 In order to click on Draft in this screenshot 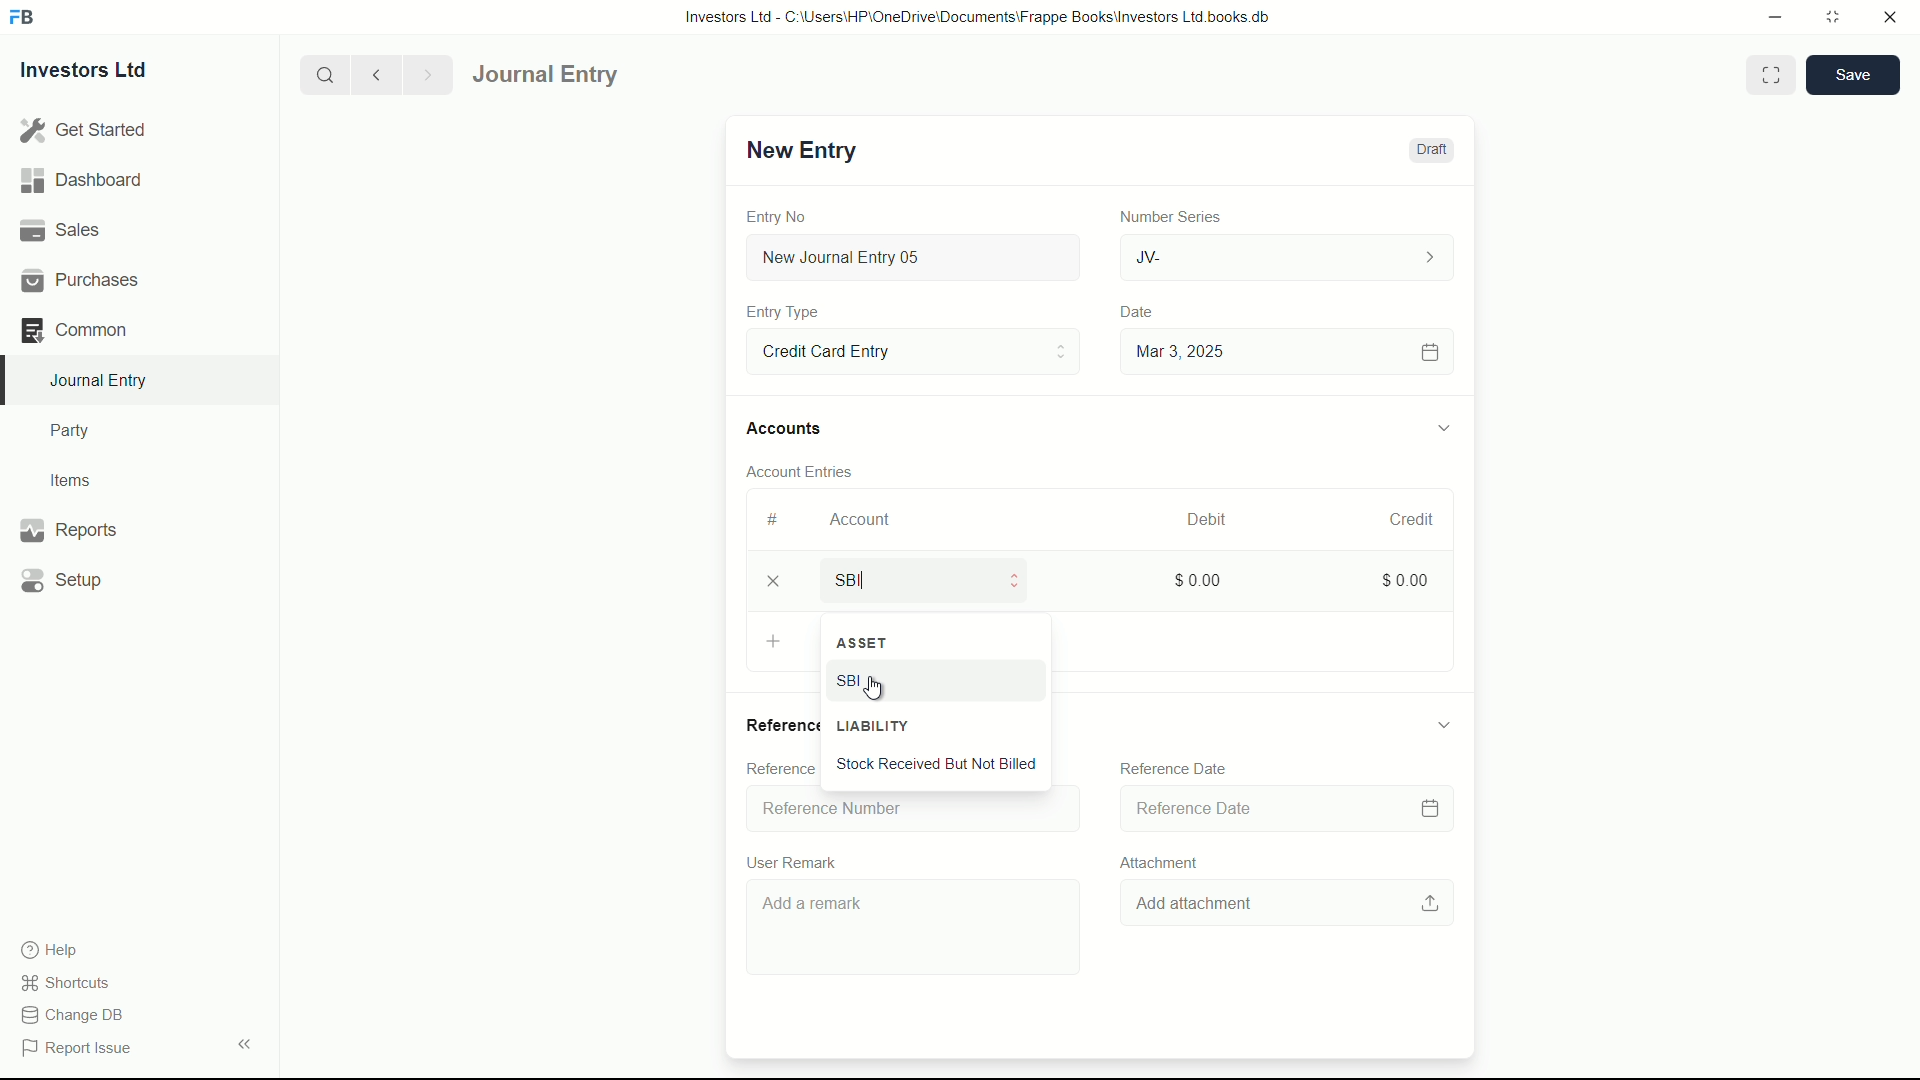, I will do `click(1430, 150)`.